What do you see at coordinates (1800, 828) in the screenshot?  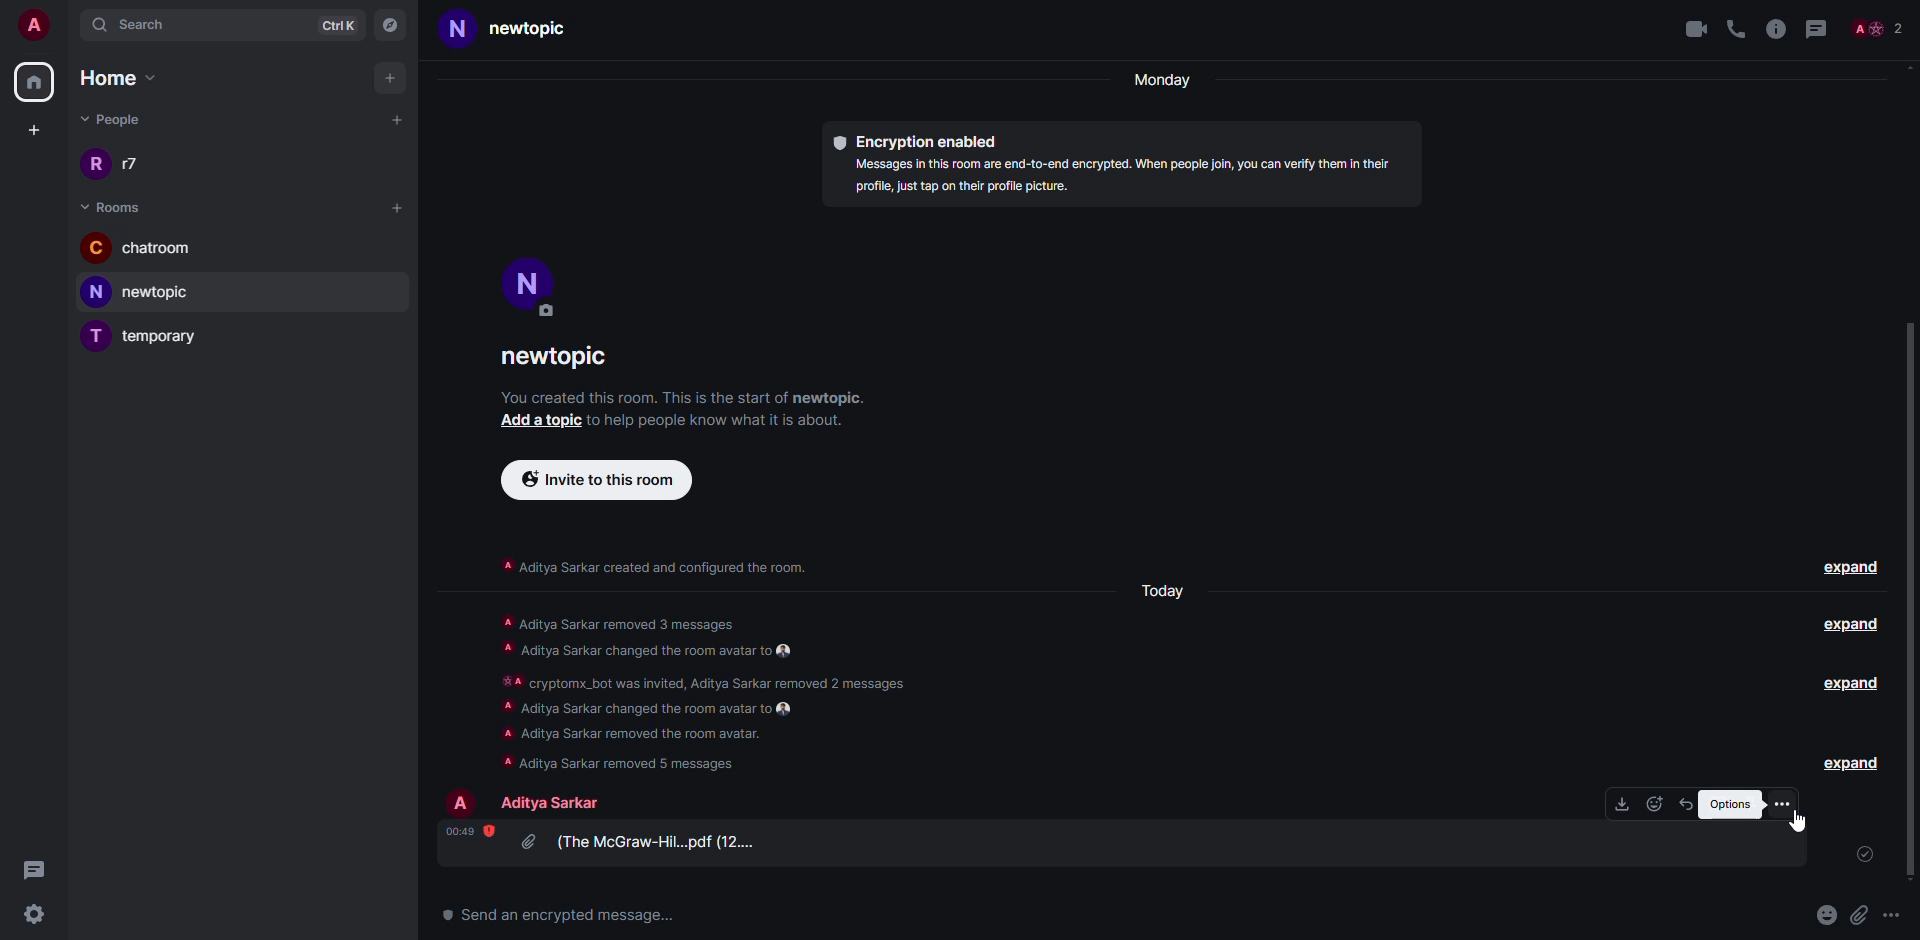 I see `cursor` at bounding box center [1800, 828].